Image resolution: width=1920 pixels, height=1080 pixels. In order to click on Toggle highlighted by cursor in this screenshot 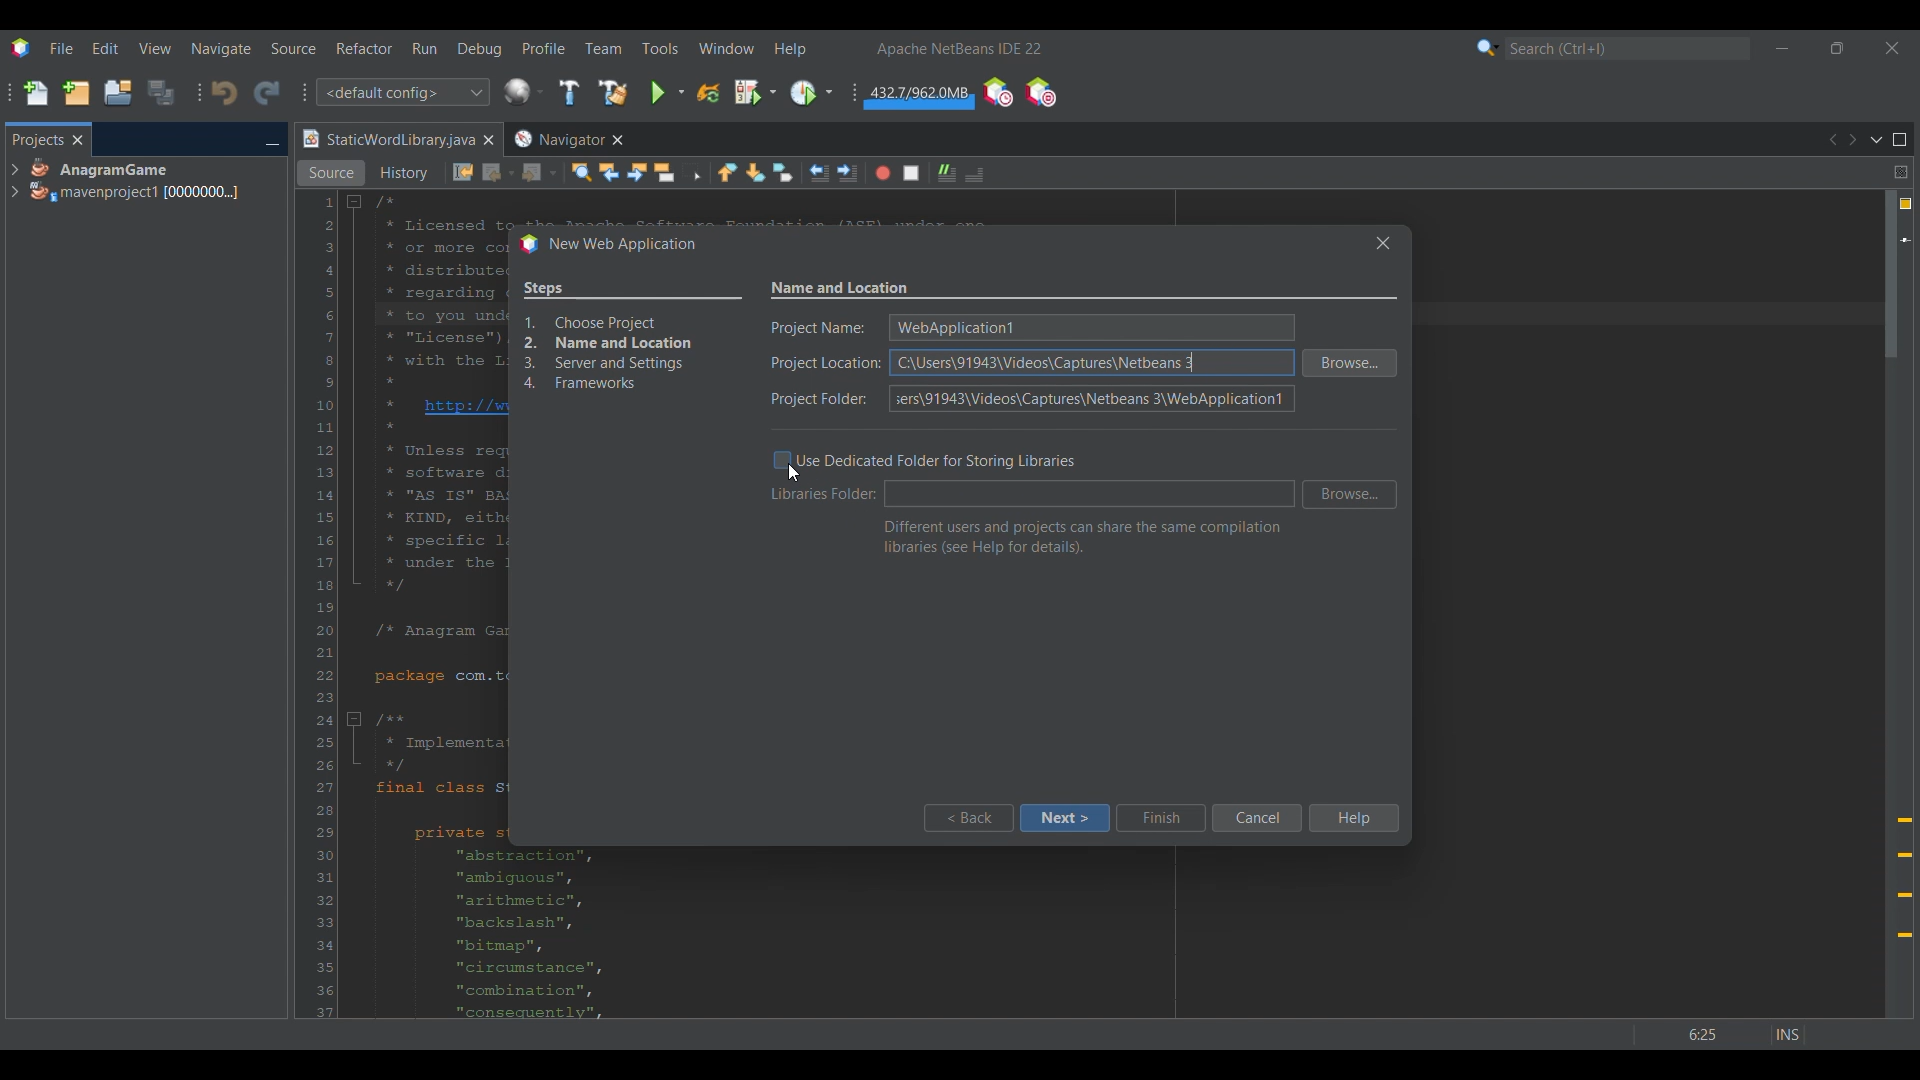, I will do `click(790, 469)`.